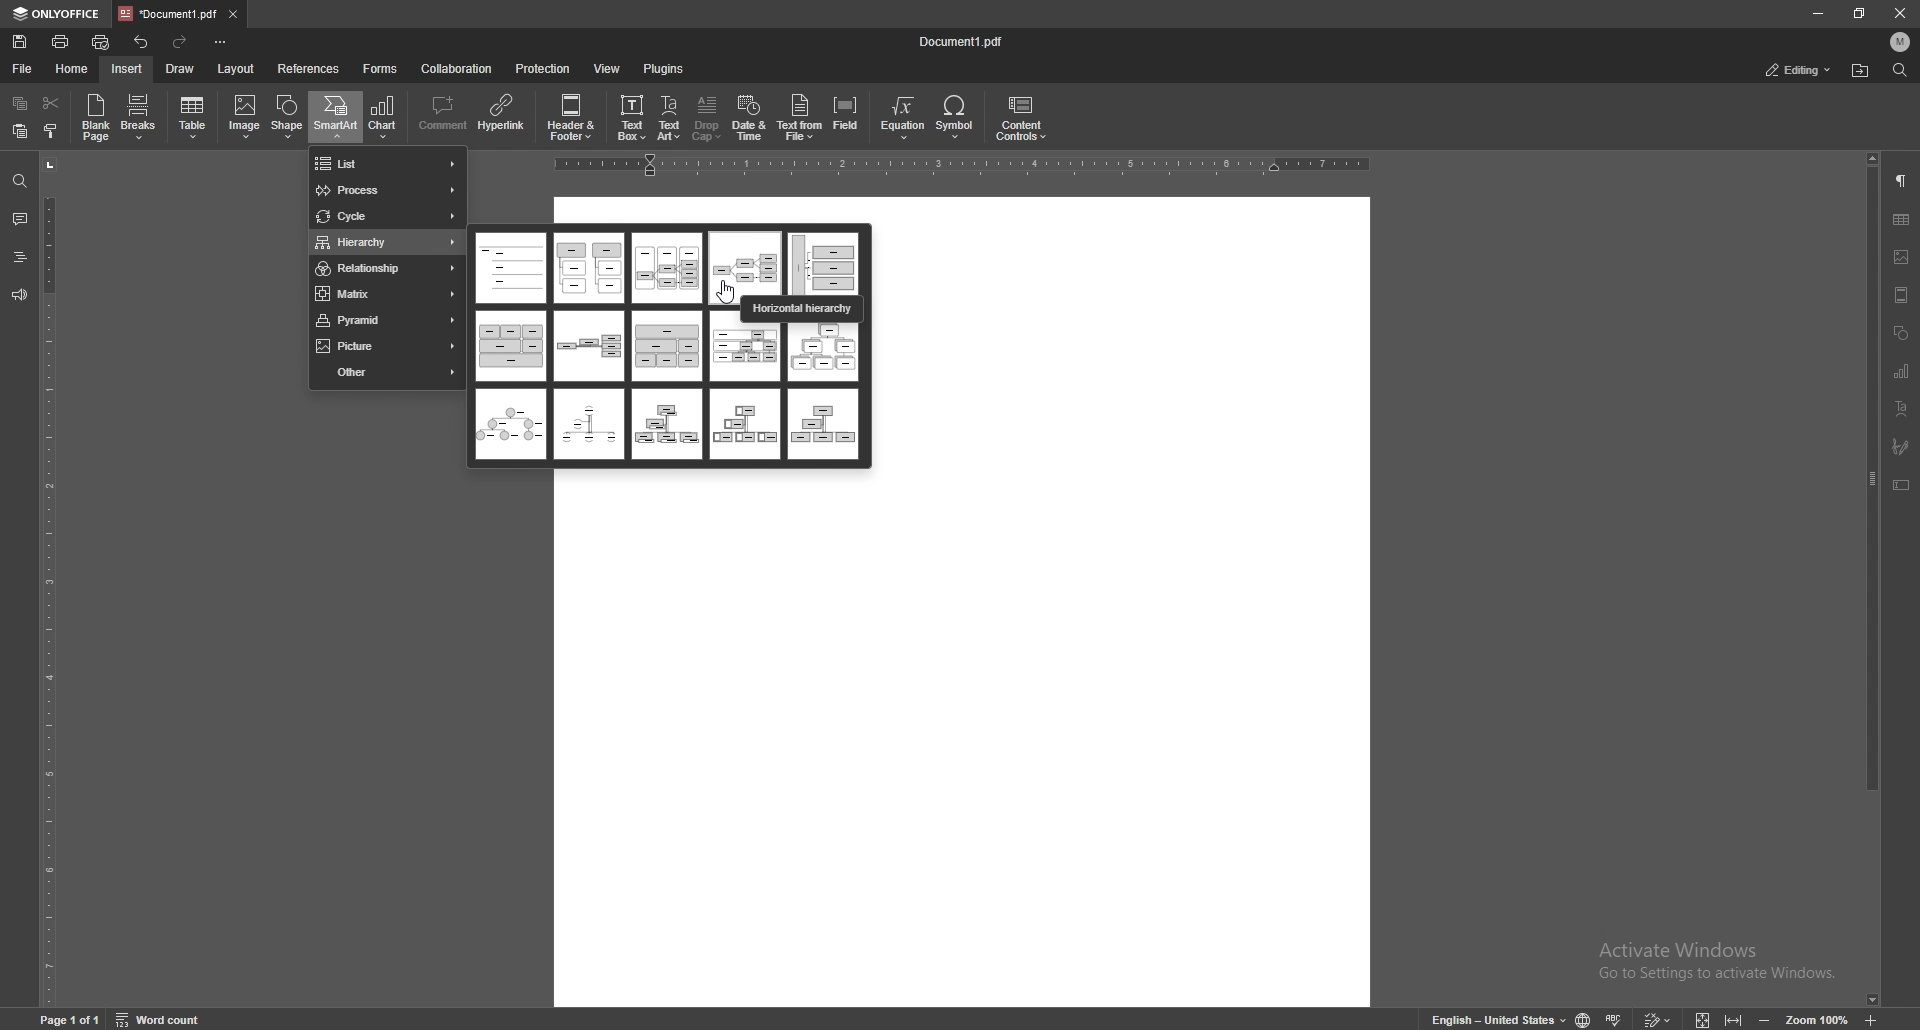 This screenshot has width=1920, height=1030. Describe the element at coordinates (671, 118) in the screenshot. I see `text art` at that location.